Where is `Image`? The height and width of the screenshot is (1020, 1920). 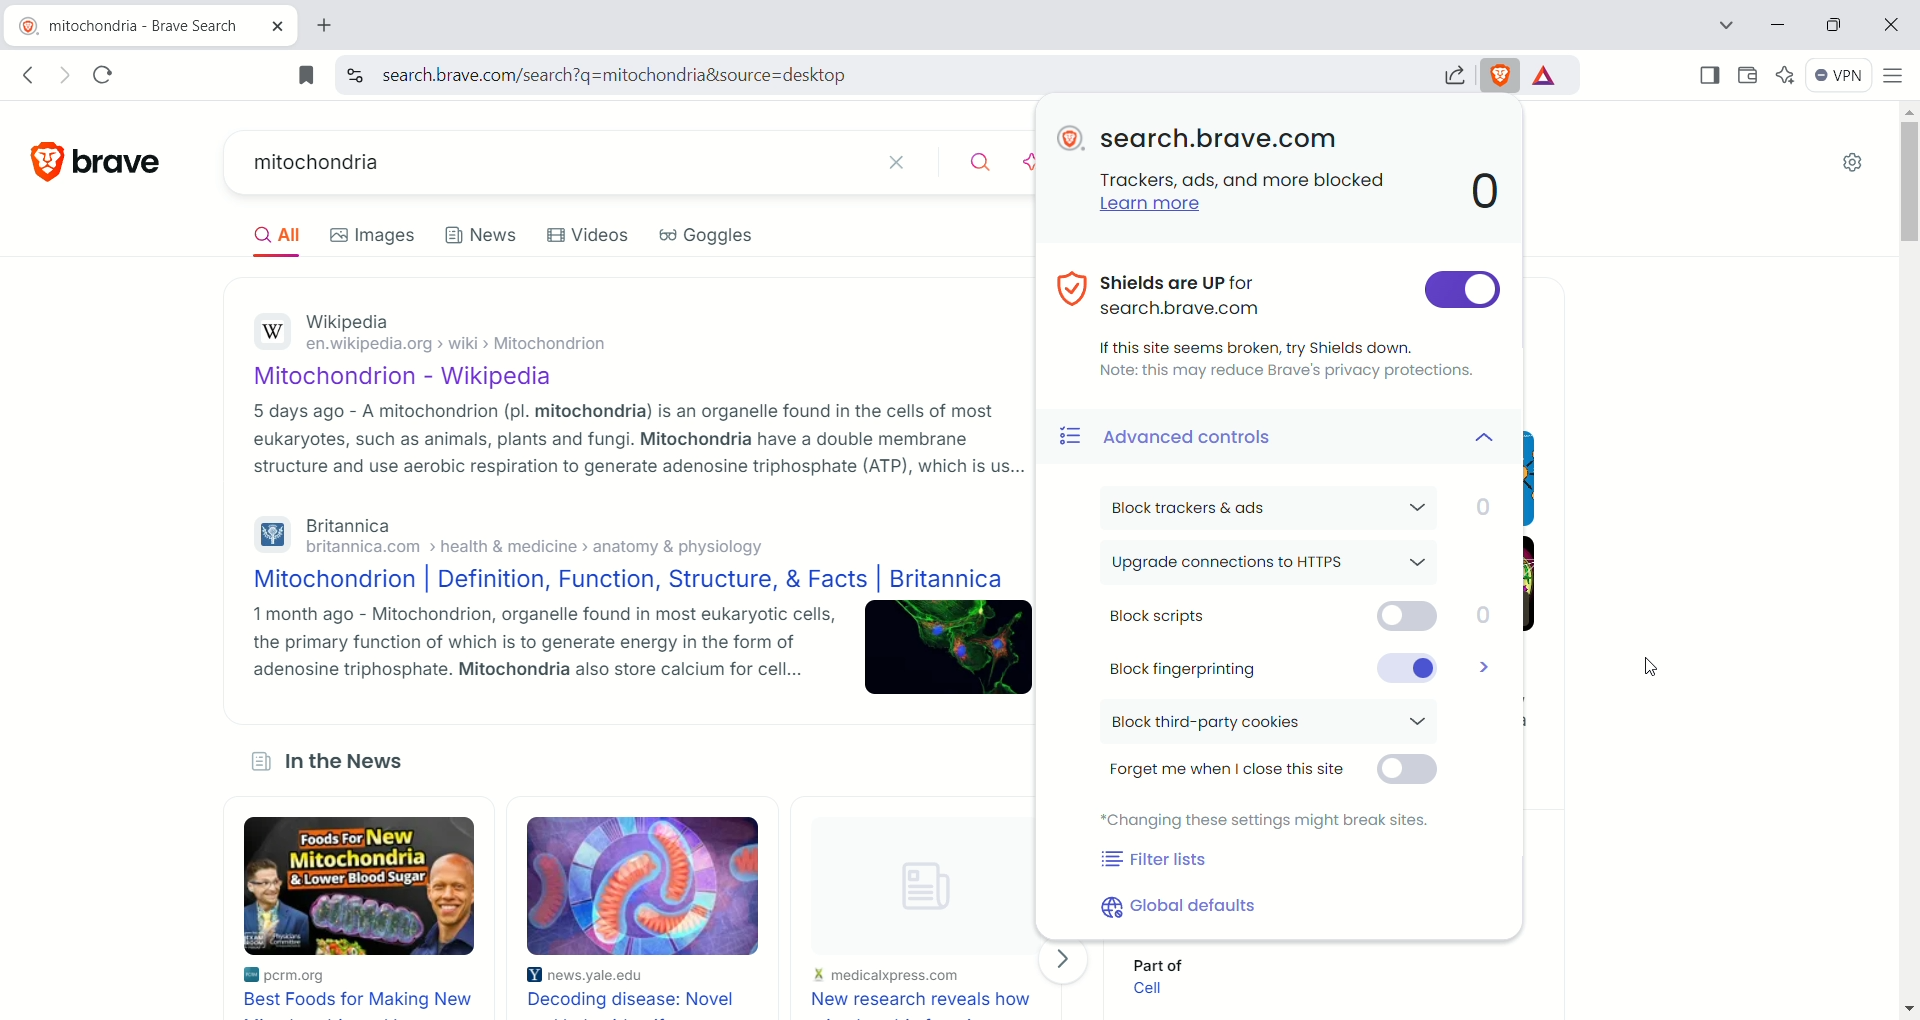 Image is located at coordinates (914, 876).